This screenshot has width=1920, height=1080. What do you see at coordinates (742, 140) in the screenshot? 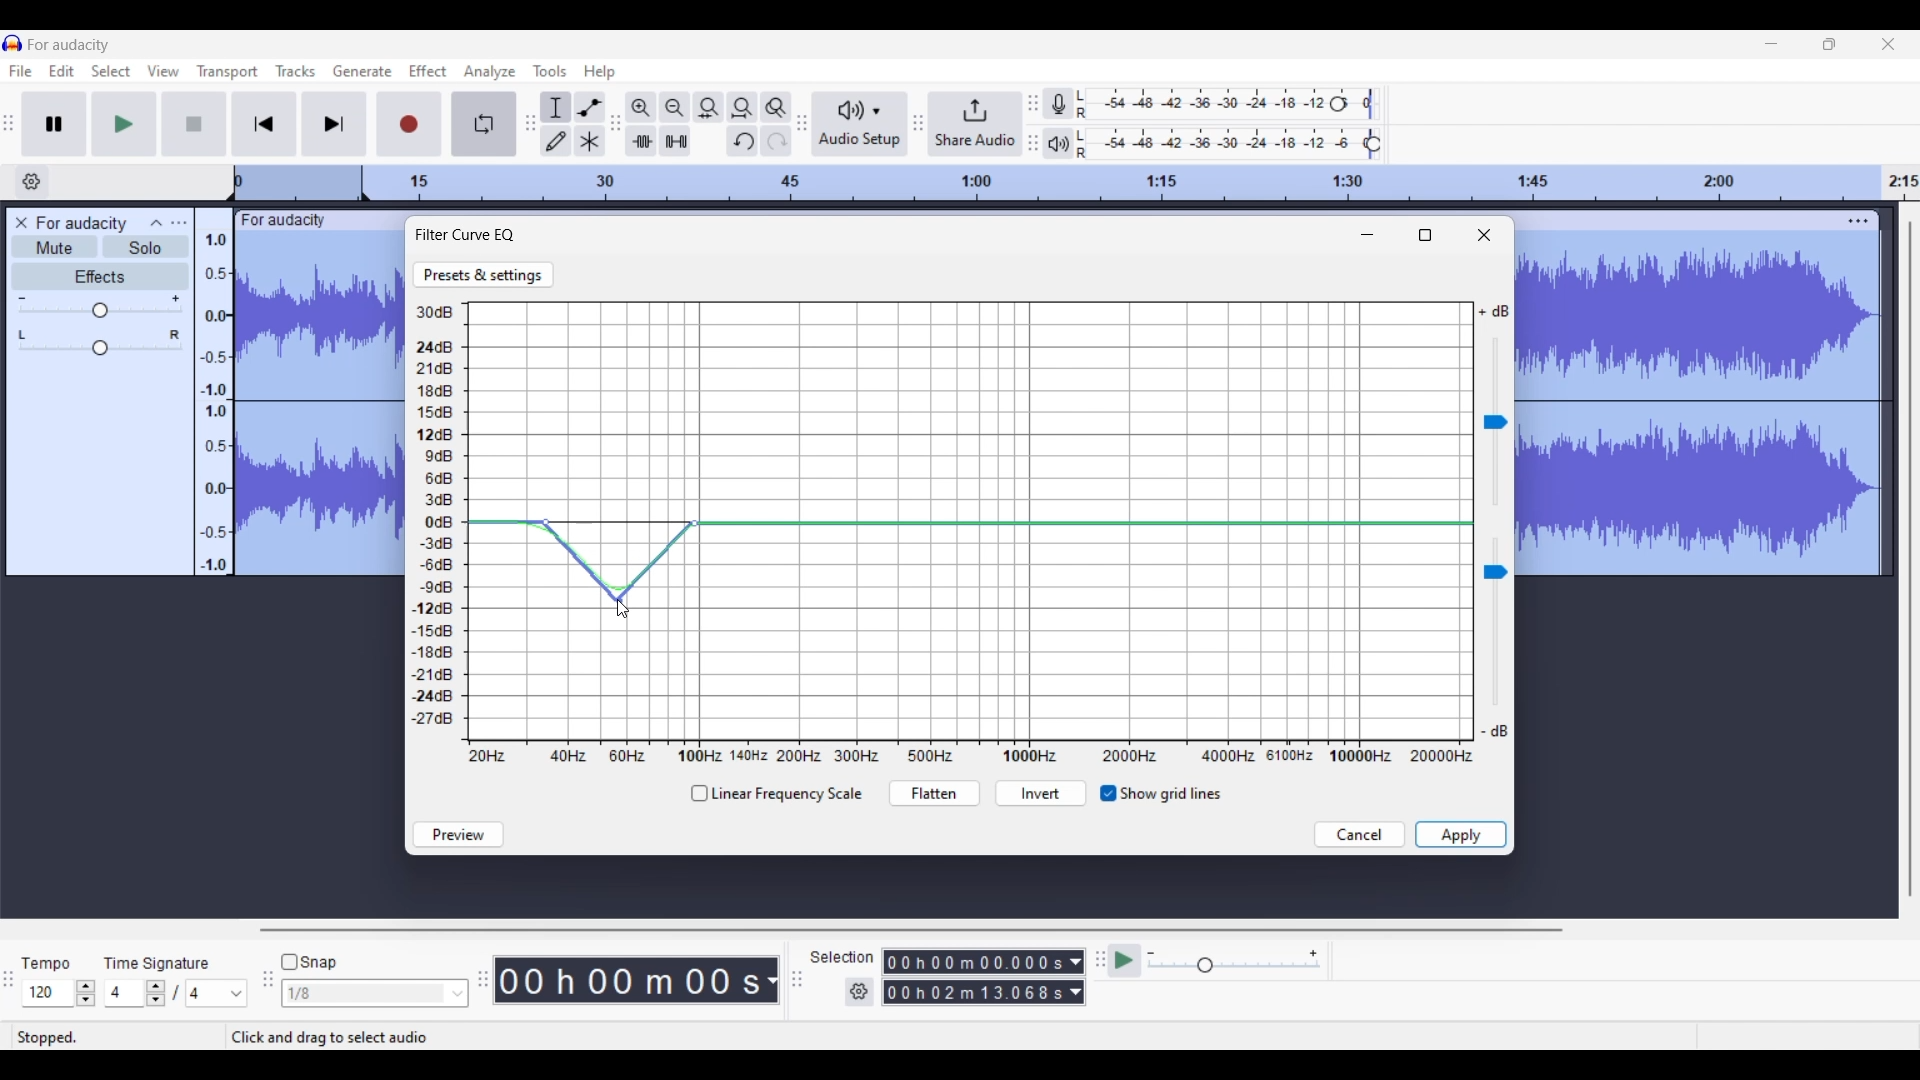
I see `Undo` at bounding box center [742, 140].